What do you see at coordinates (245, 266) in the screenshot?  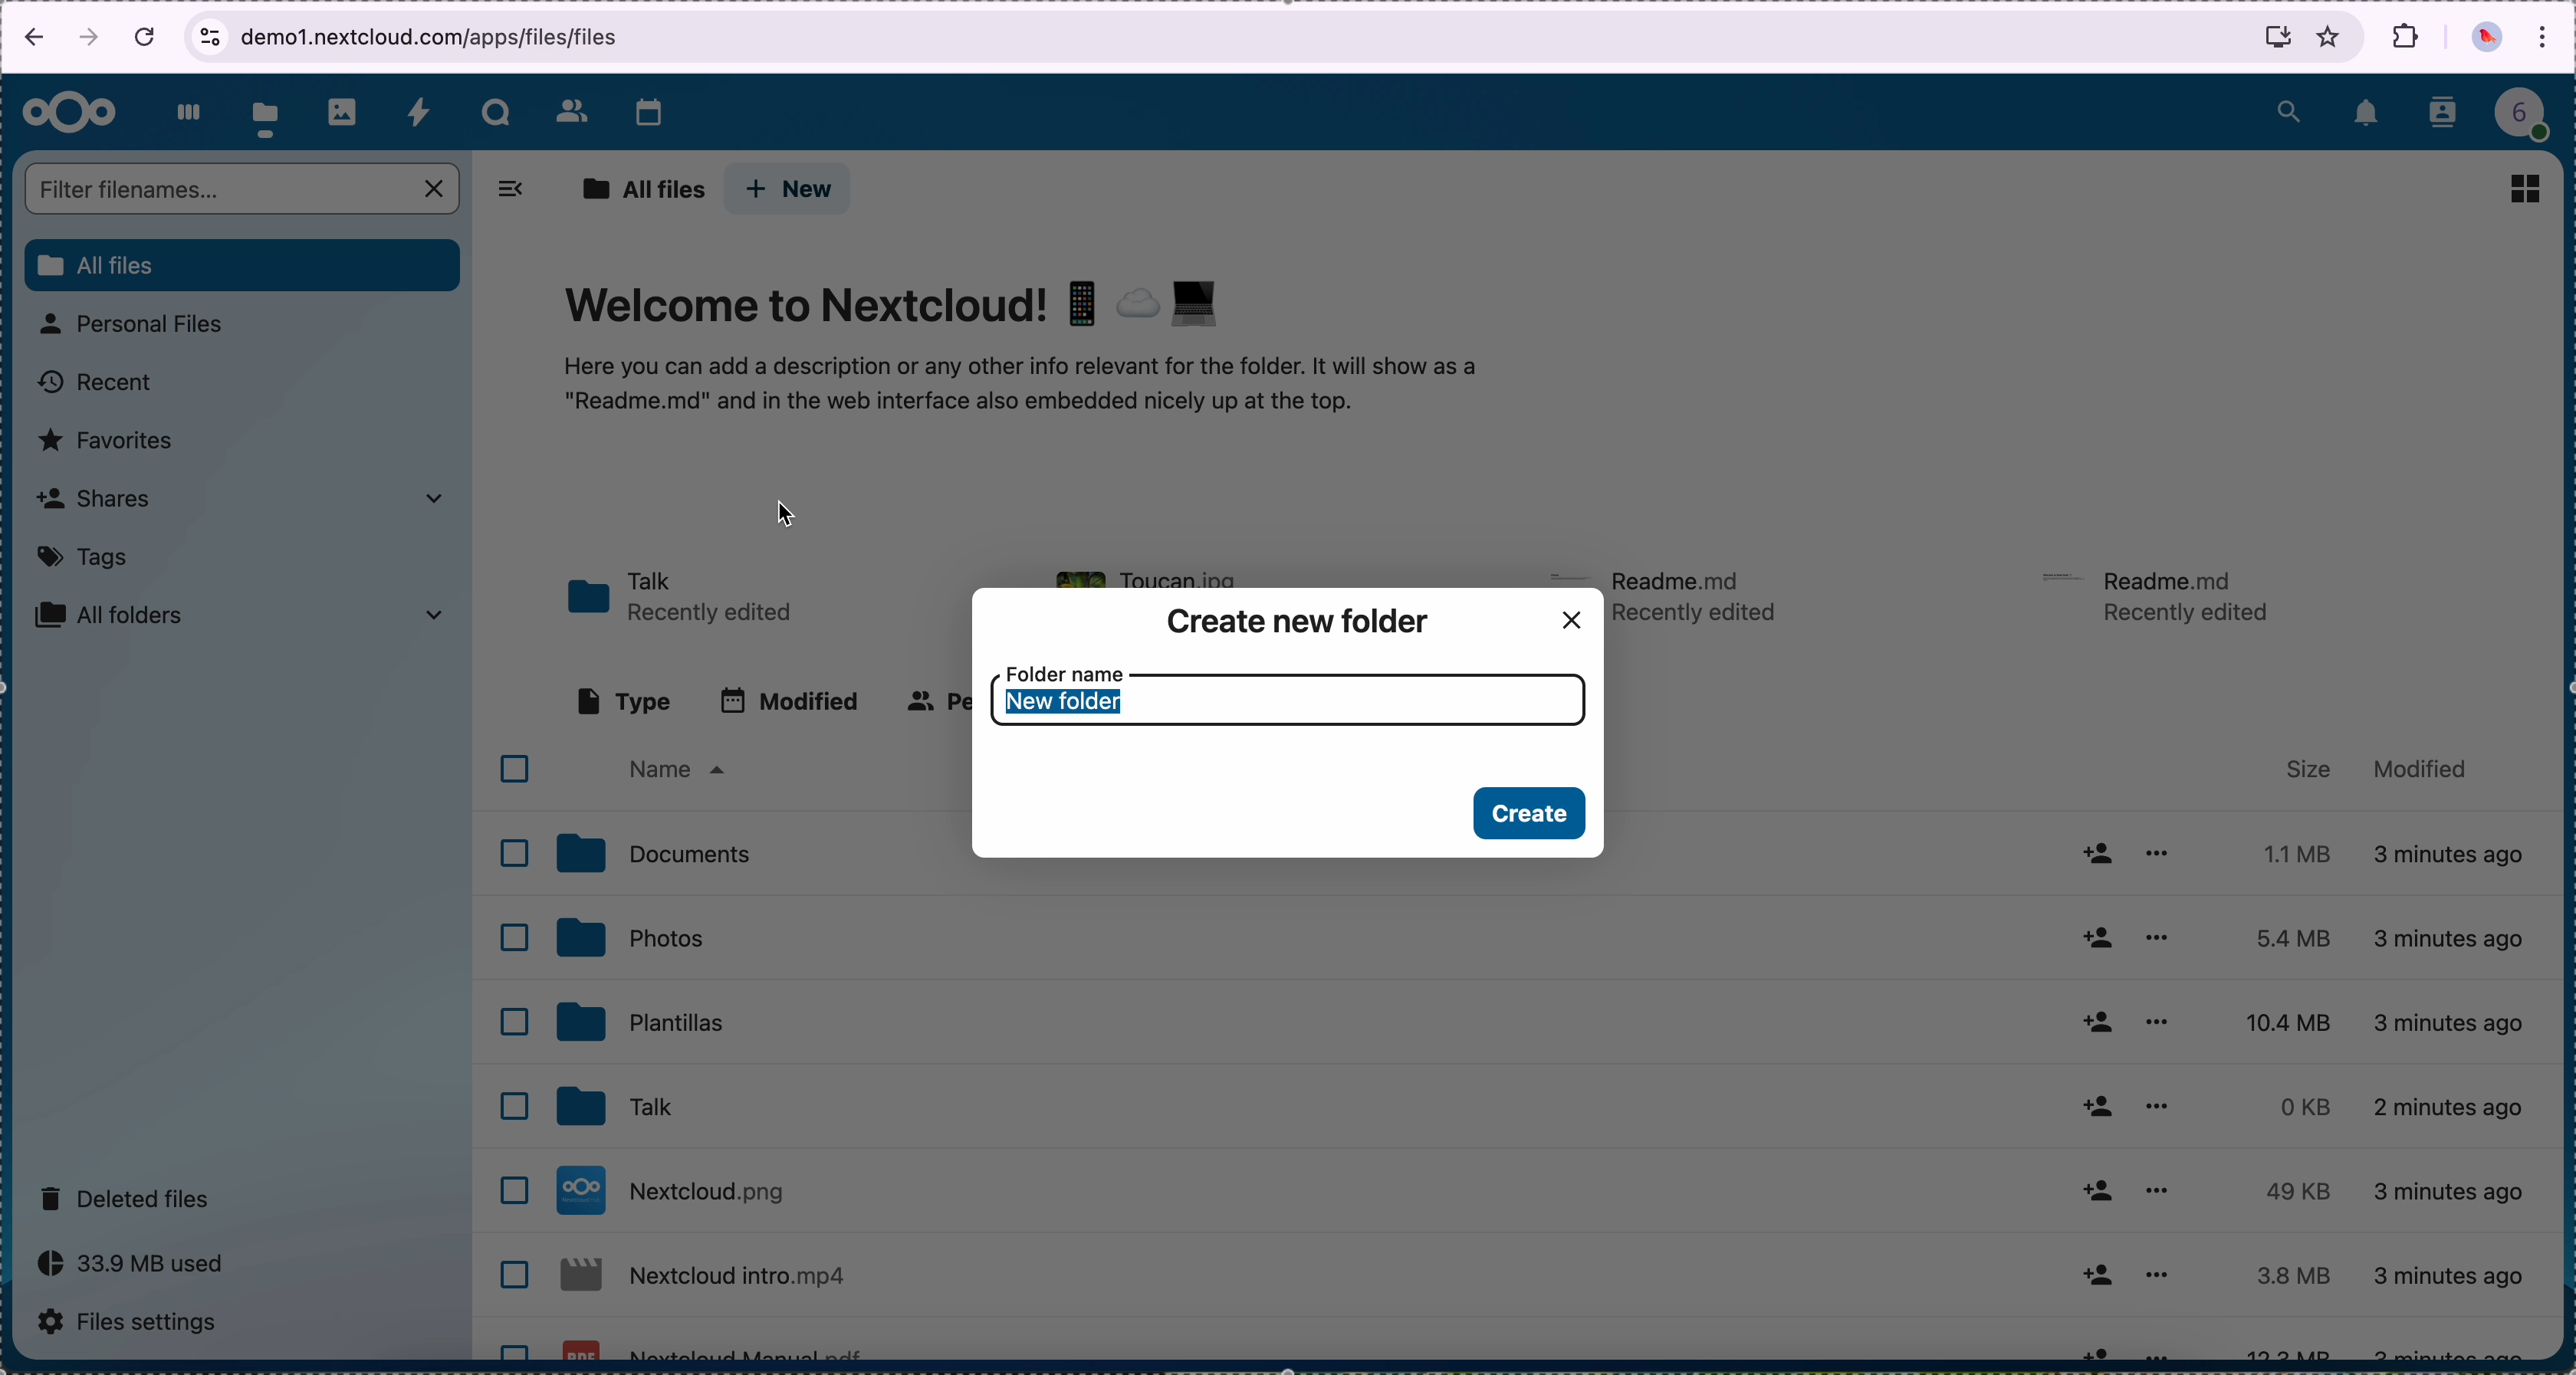 I see `all files button` at bounding box center [245, 266].